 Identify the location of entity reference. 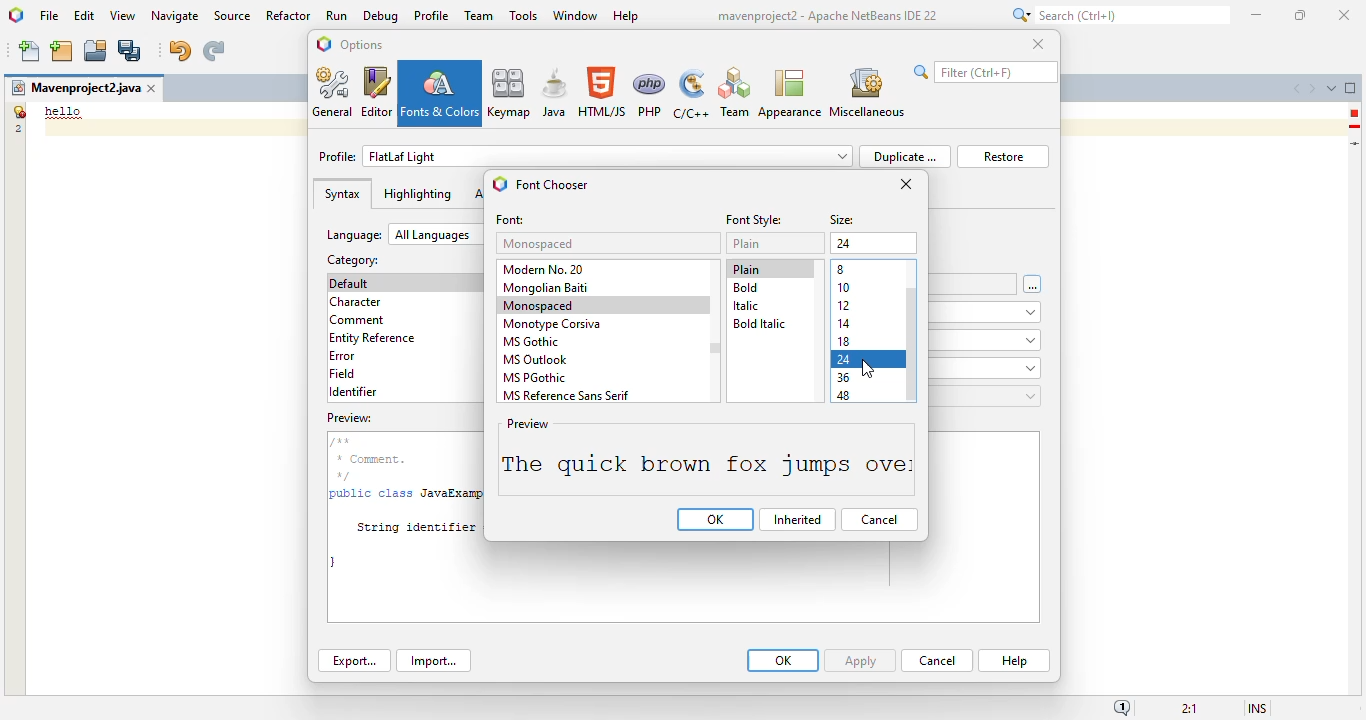
(373, 339).